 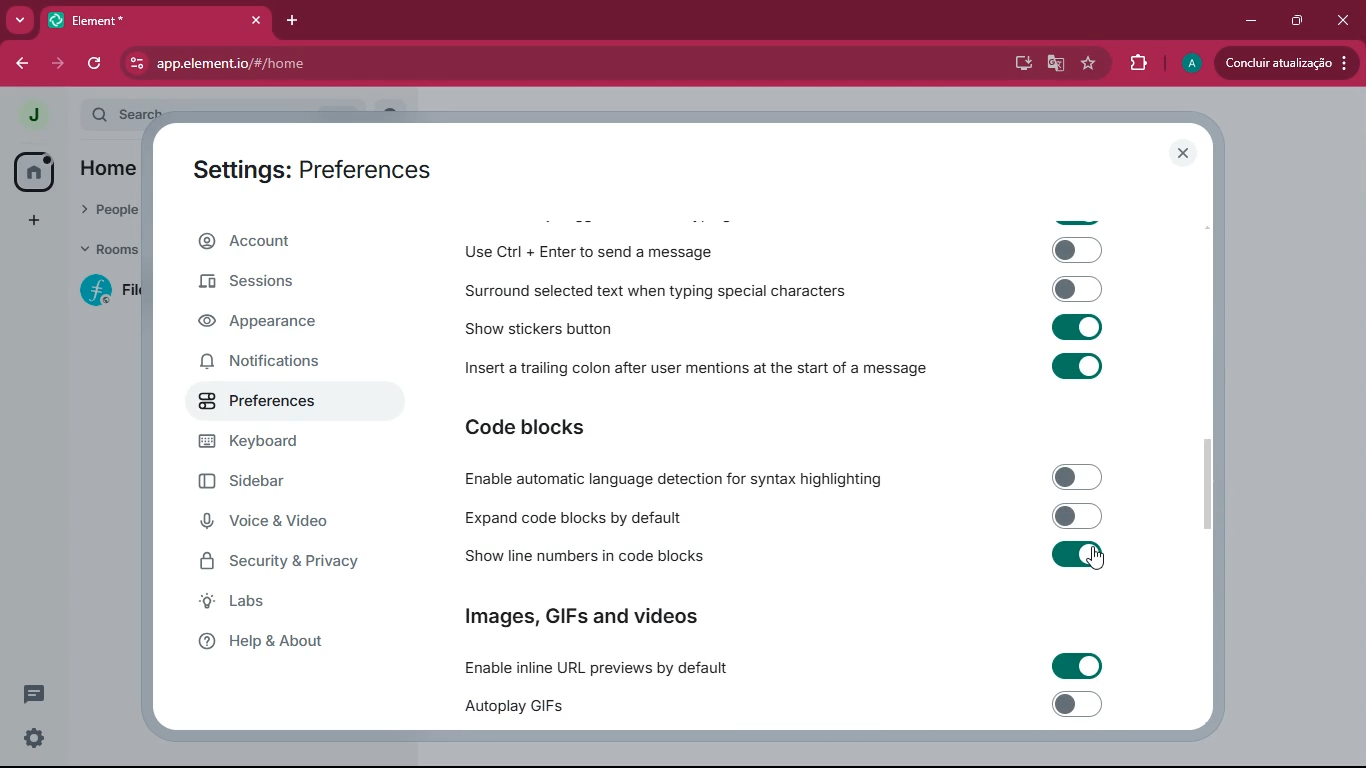 What do you see at coordinates (791, 707) in the screenshot?
I see `Autoplay GIFs` at bounding box center [791, 707].